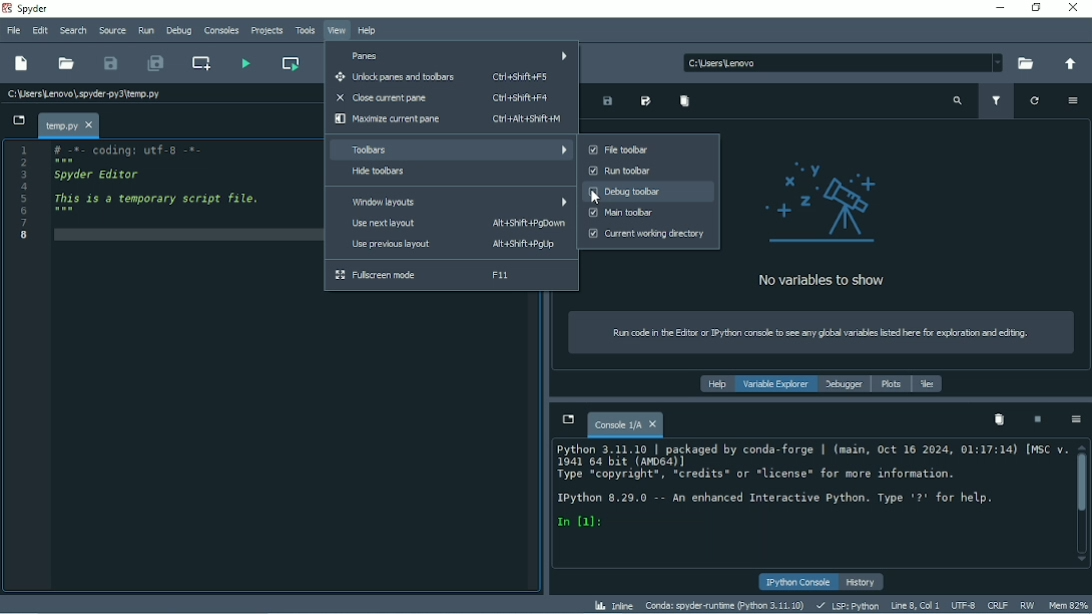 The width and height of the screenshot is (1092, 614). Describe the element at coordinates (33, 9) in the screenshot. I see `Spyder` at that location.